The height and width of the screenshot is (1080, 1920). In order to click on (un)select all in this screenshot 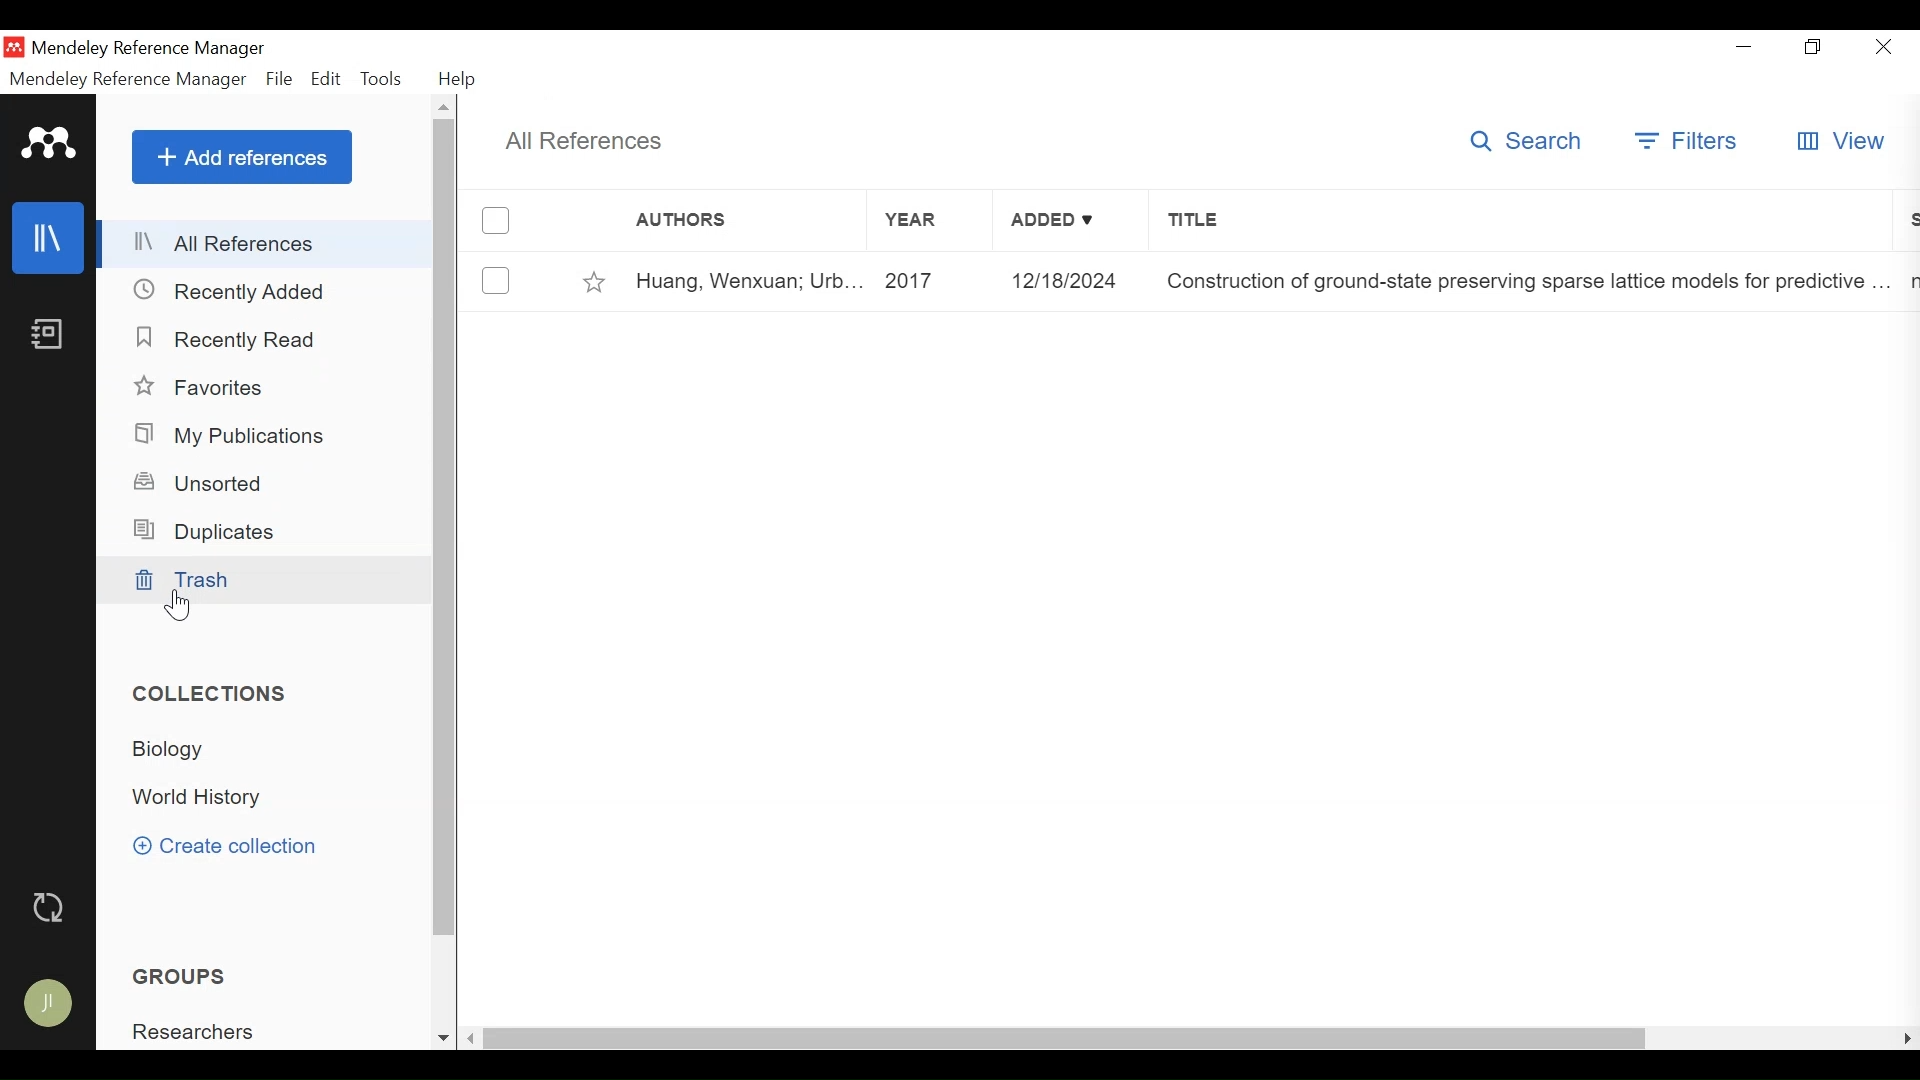, I will do `click(496, 221)`.